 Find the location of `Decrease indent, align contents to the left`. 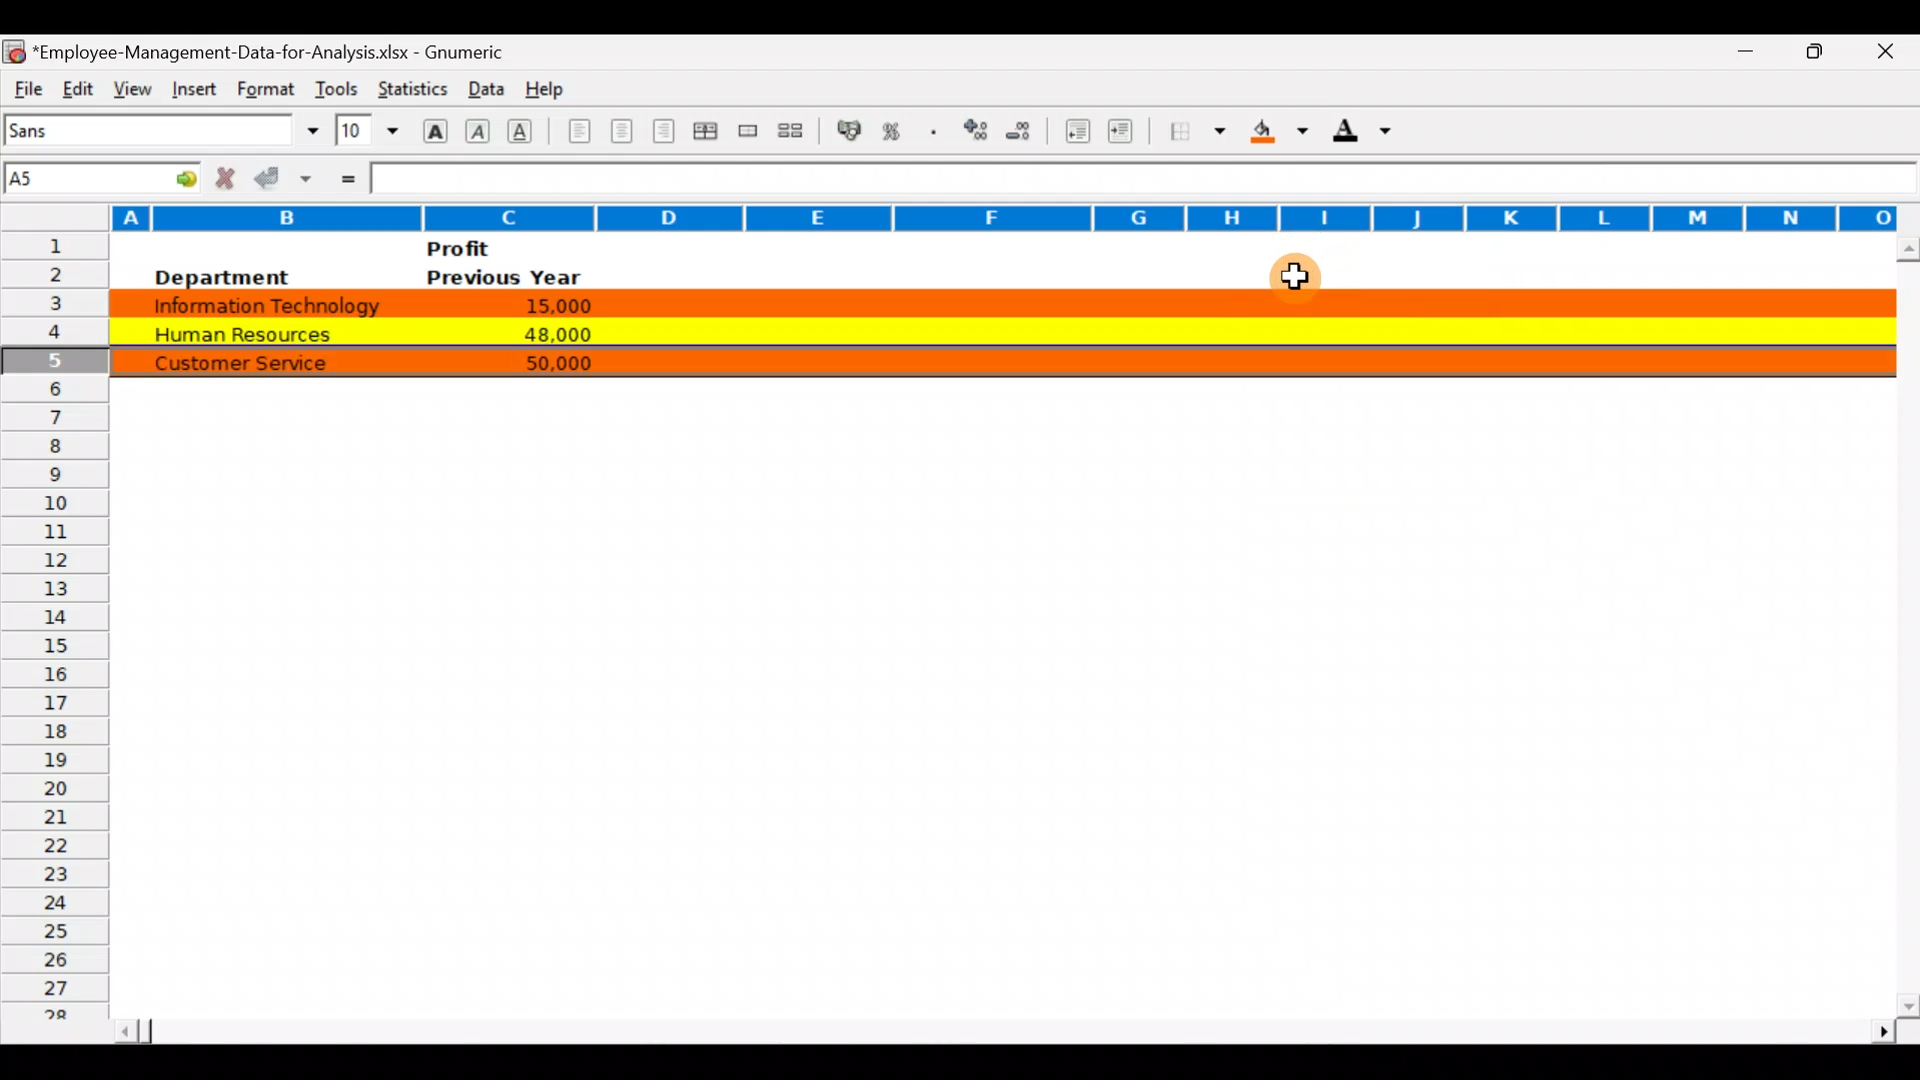

Decrease indent, align contents to the left is located at coordinates (1080, 133).